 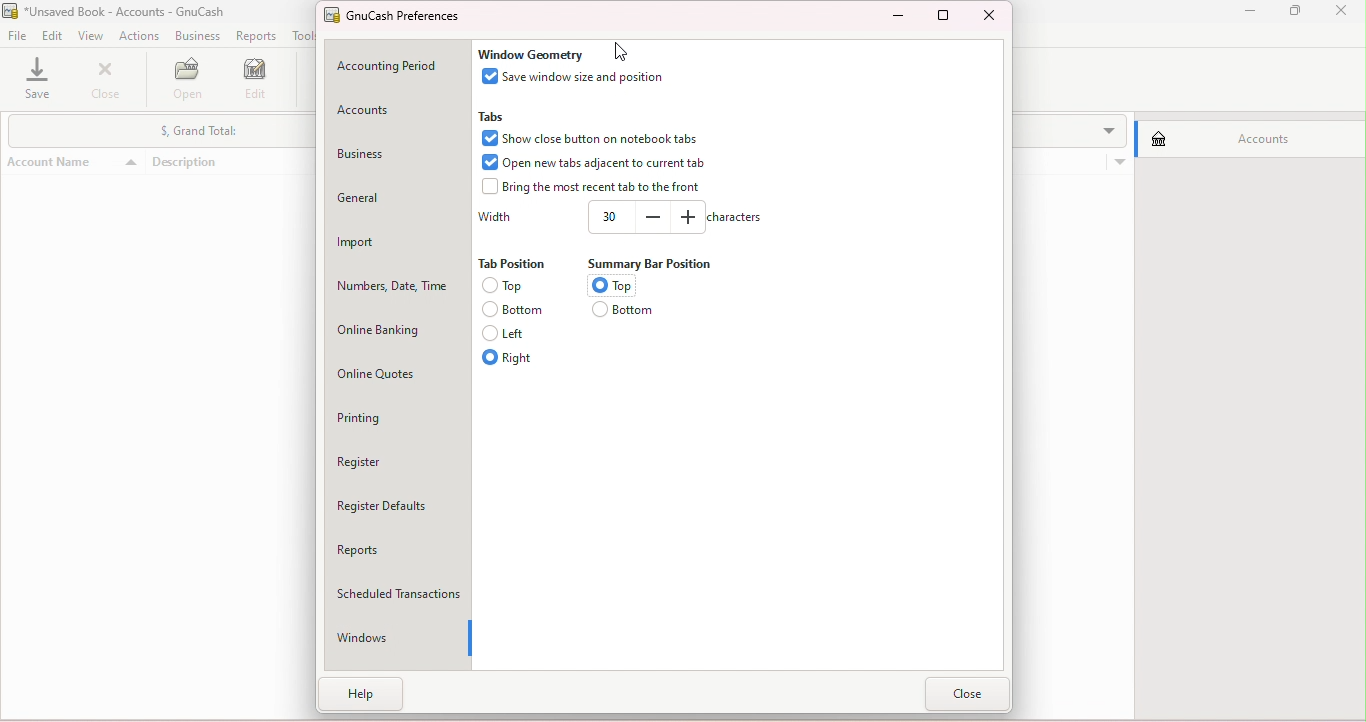 I want to click on bring the most recent tab to the front, so click(x=591, y=190).